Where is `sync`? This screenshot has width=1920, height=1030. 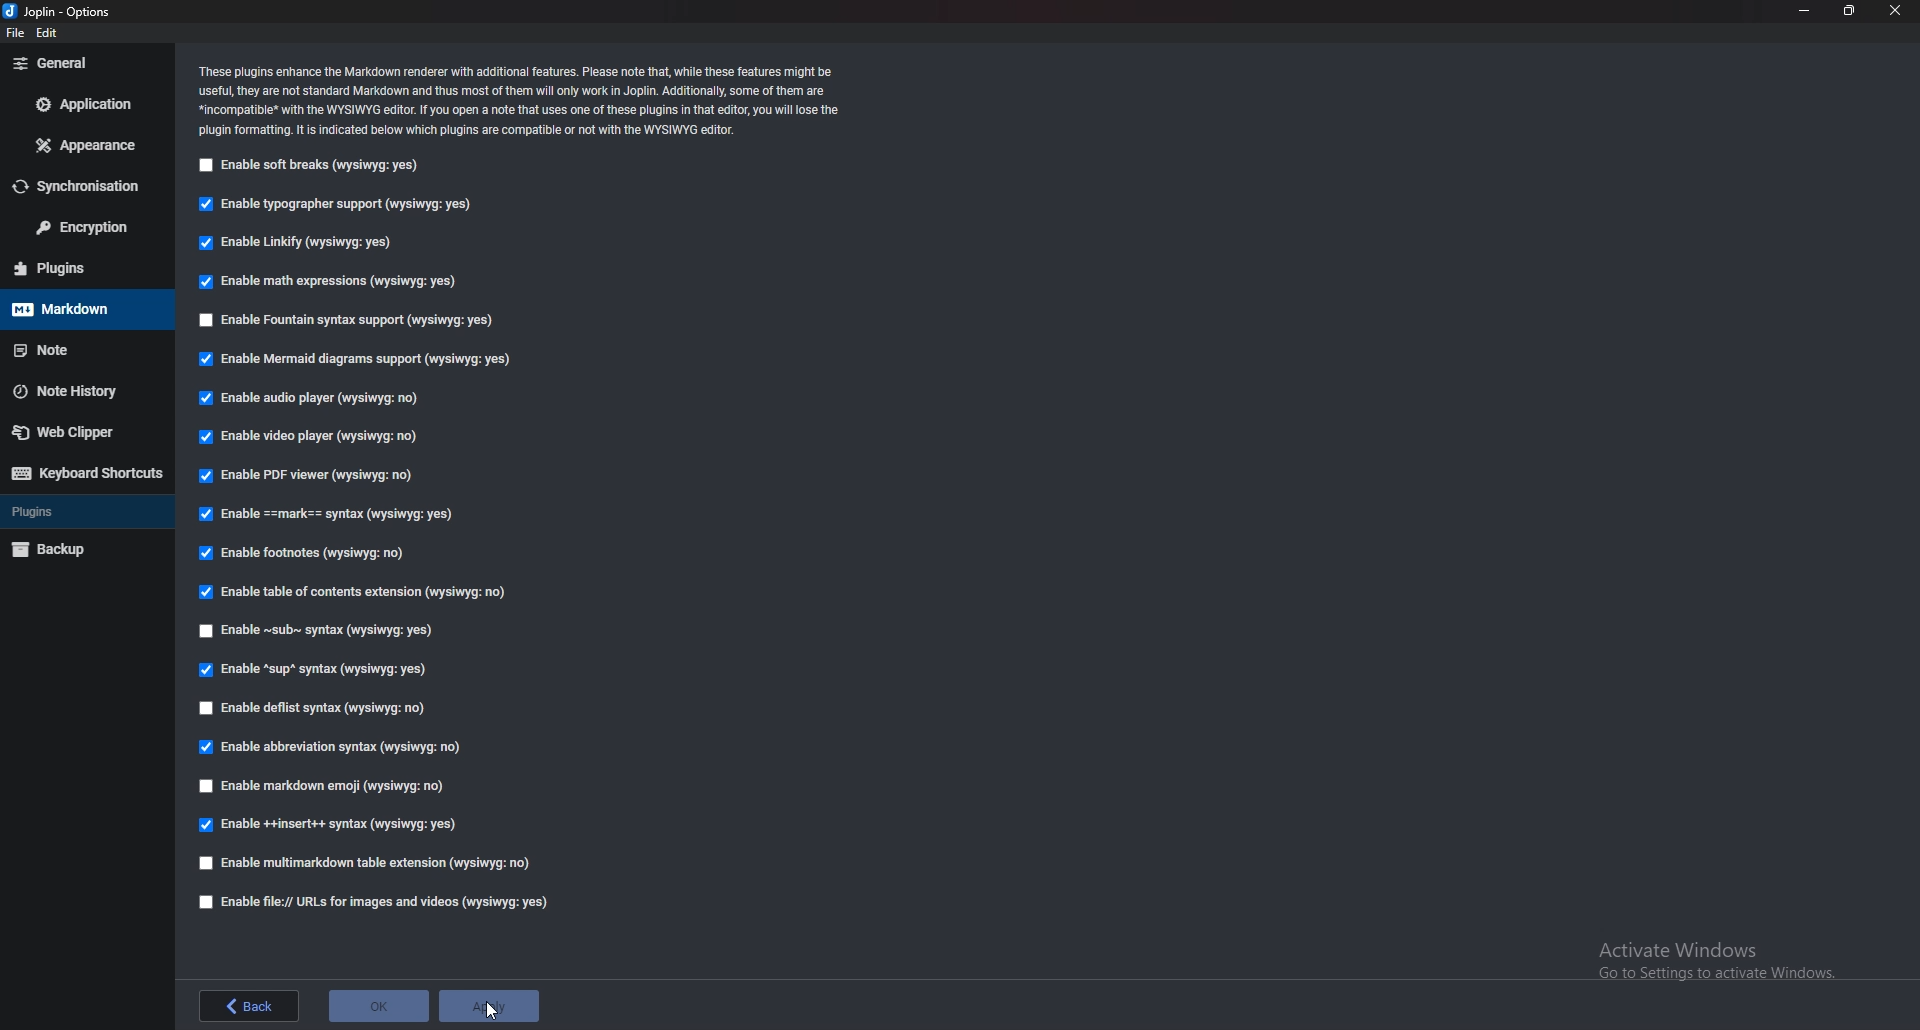
sync is located at coordinates (80, 186).